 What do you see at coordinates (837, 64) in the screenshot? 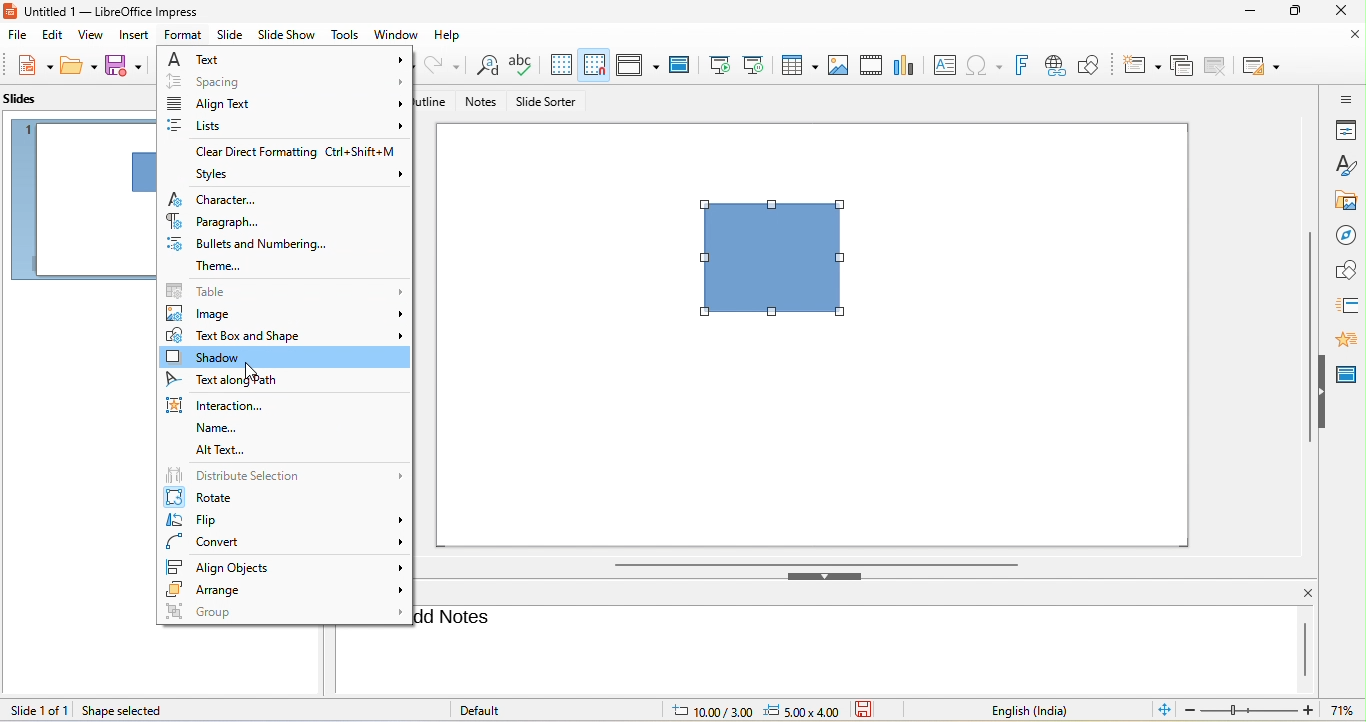
I see `image` at bounding box center [837, 64].